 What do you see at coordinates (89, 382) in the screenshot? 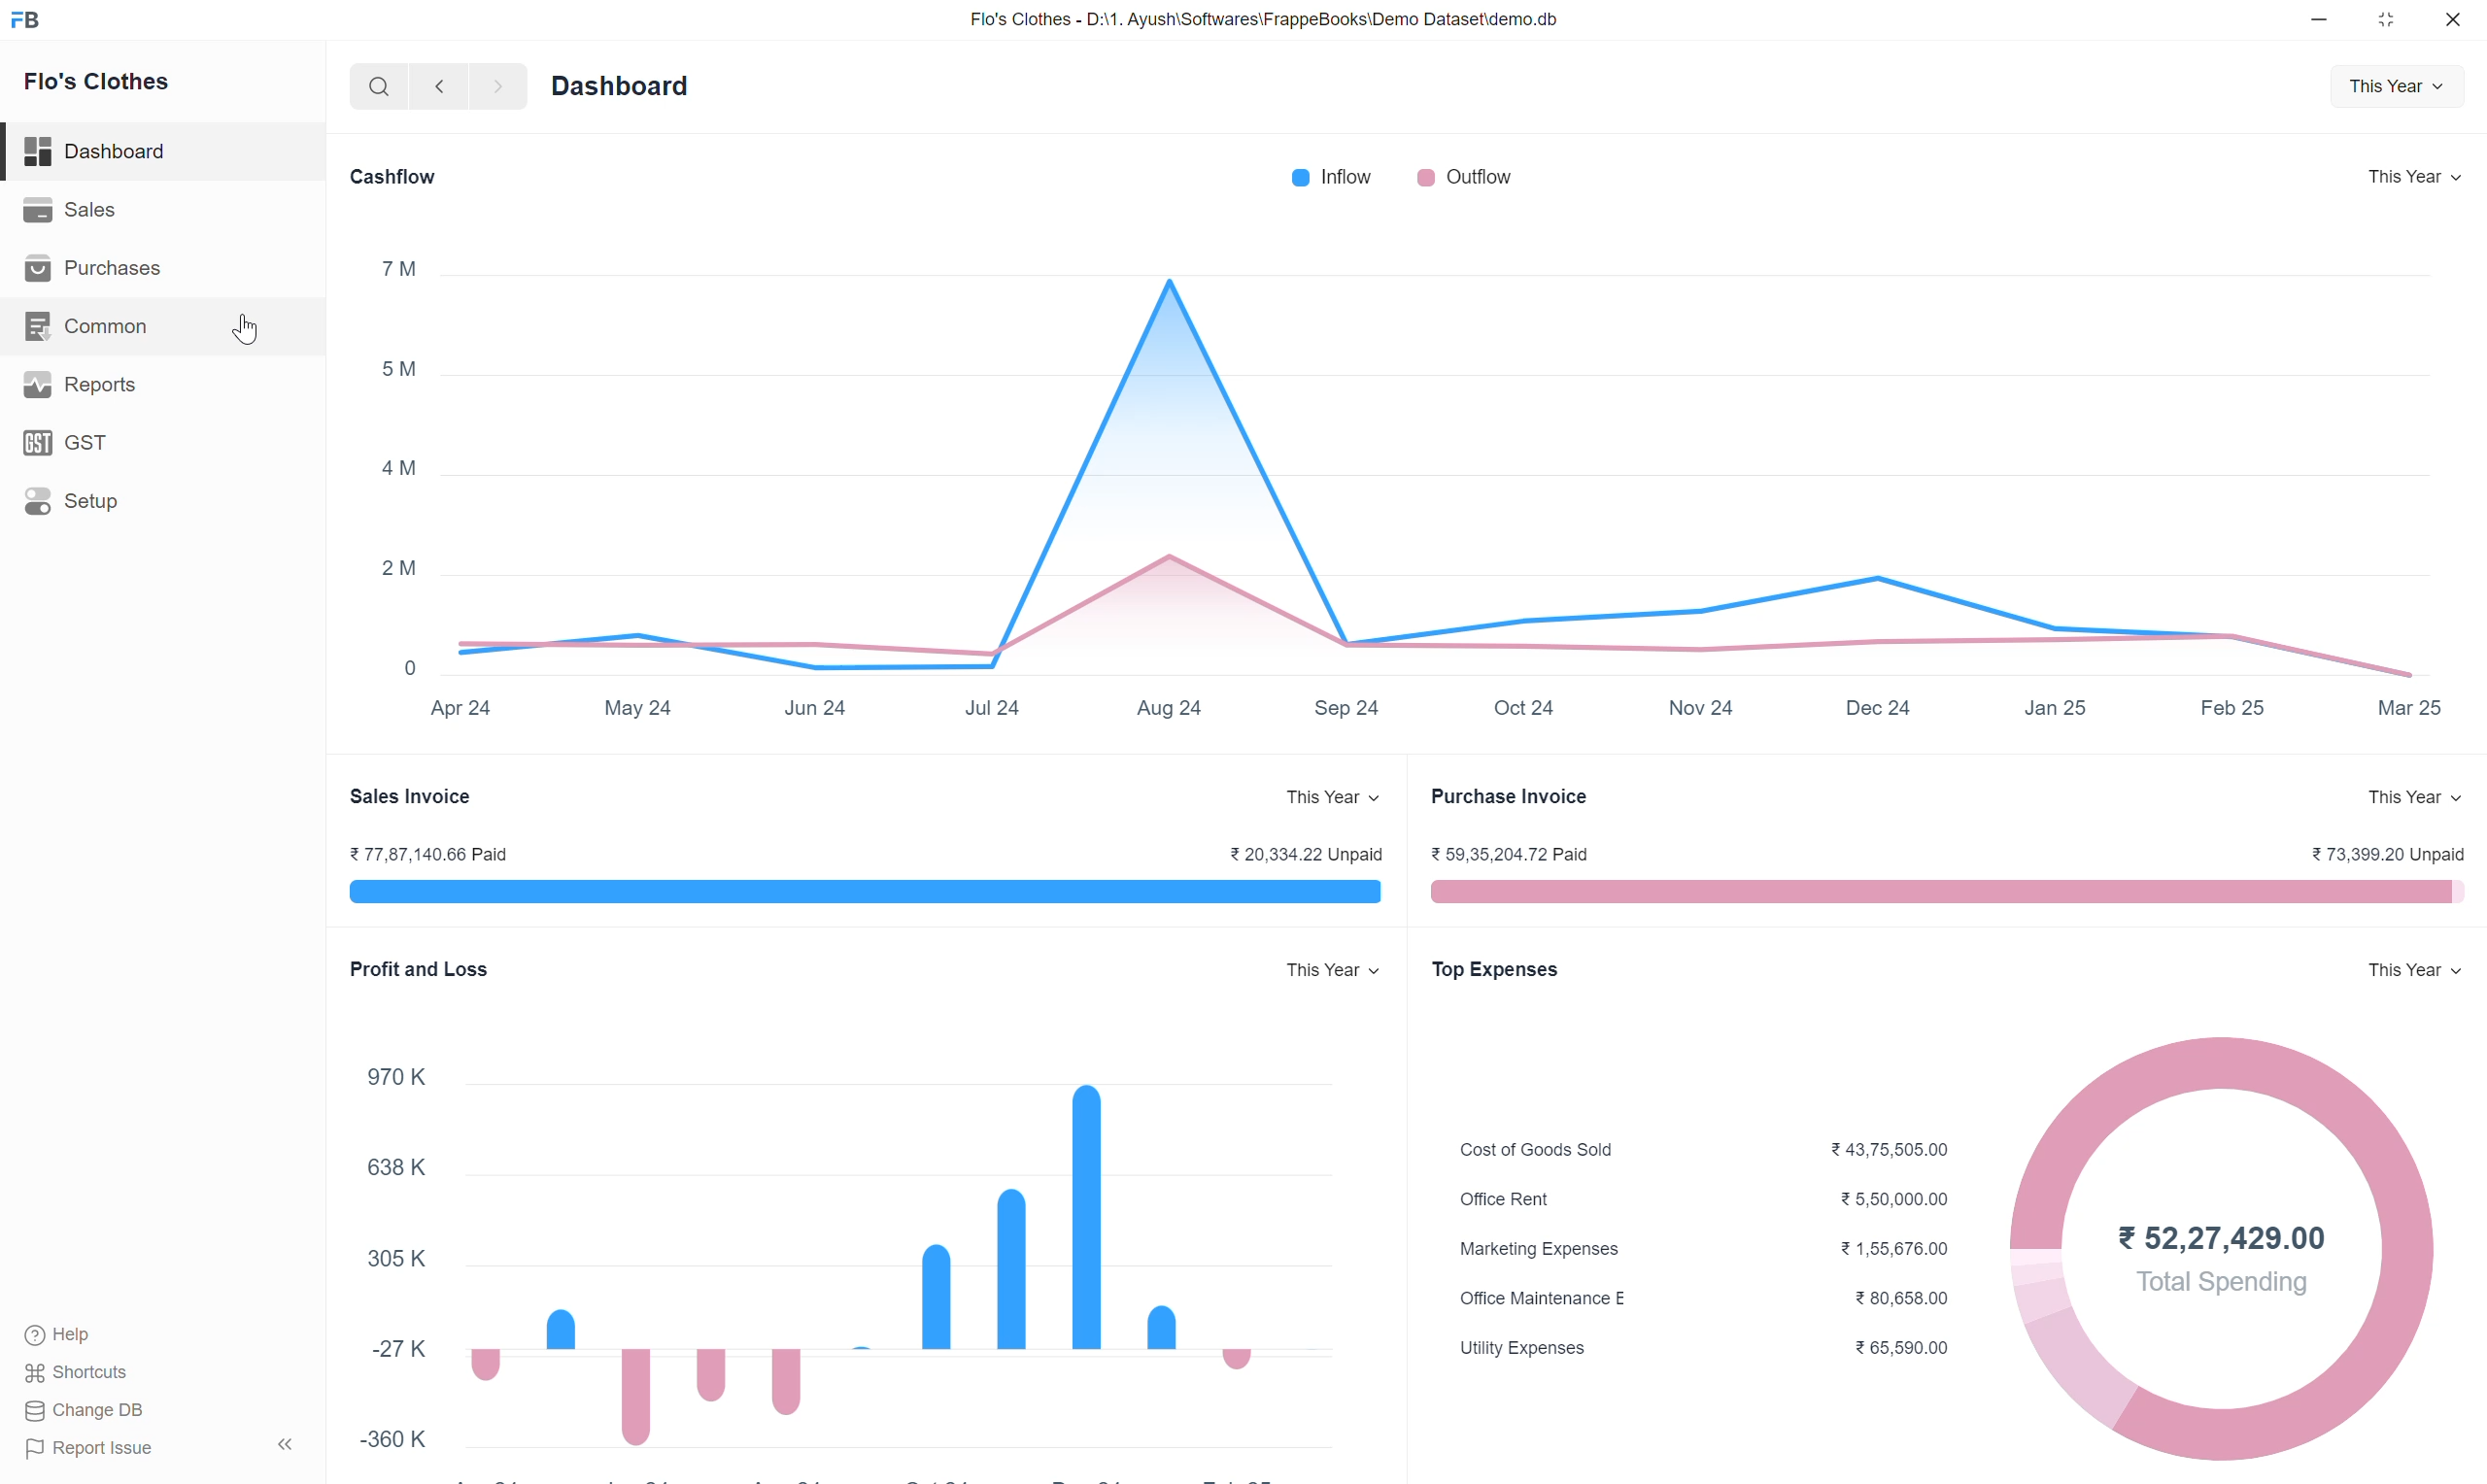
I see `Reports` at bounding box center [89, 382].